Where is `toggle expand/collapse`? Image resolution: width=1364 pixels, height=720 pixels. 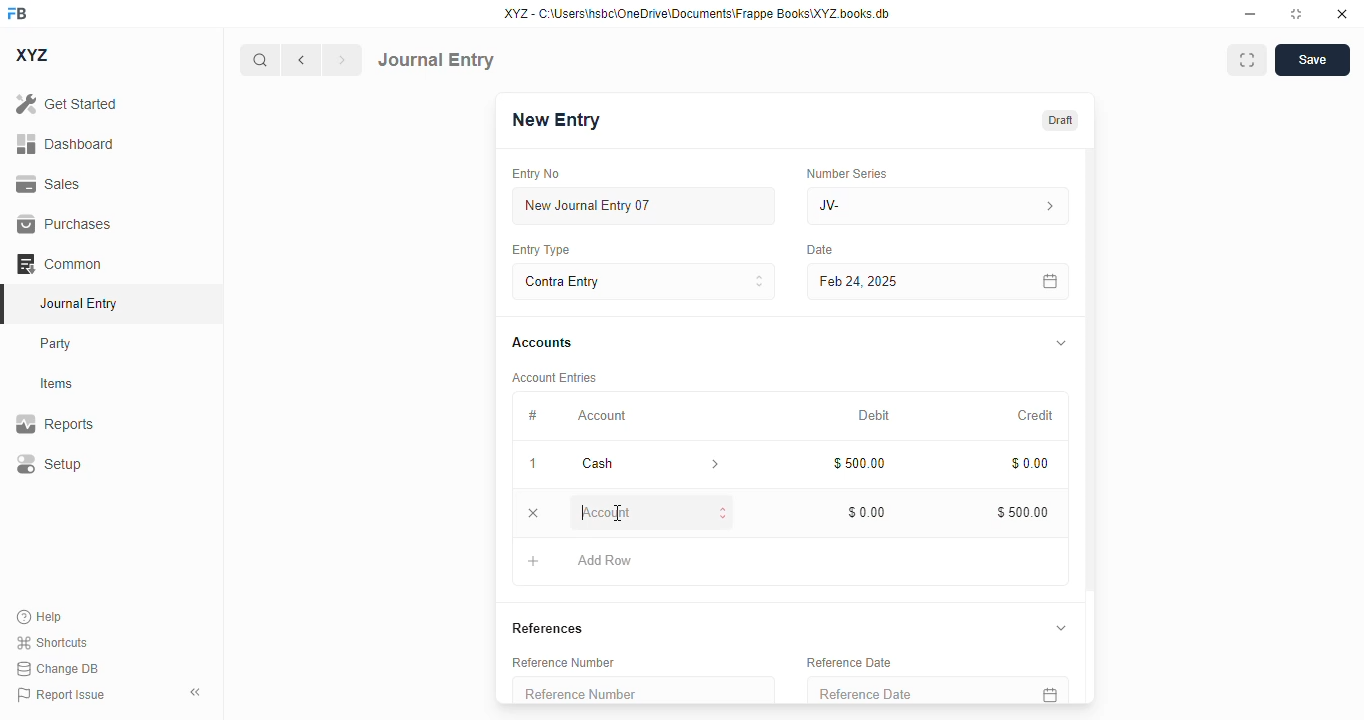 toggle expand/collapse is located at coordinates (1062, 342).